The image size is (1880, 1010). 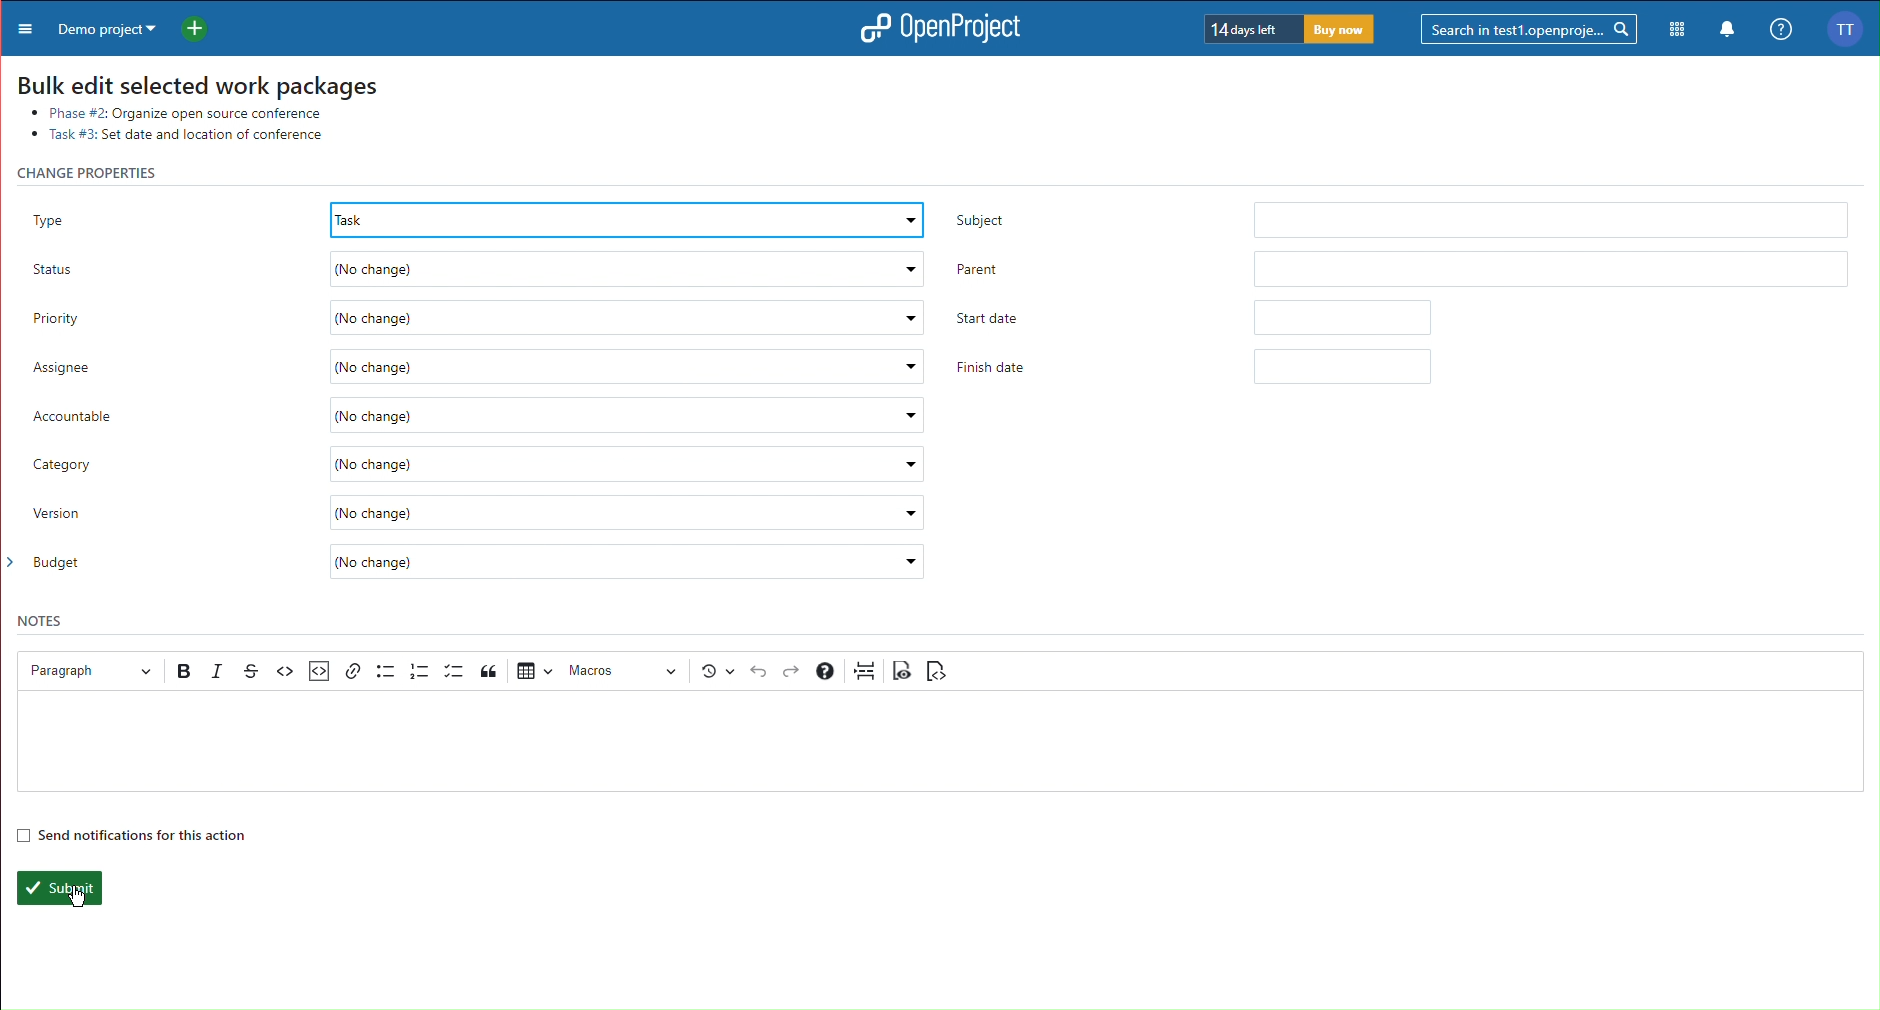 What do you see at coordinates (474, 271) in the screenshot?
I see `Status` at bounding box center [474, 271].